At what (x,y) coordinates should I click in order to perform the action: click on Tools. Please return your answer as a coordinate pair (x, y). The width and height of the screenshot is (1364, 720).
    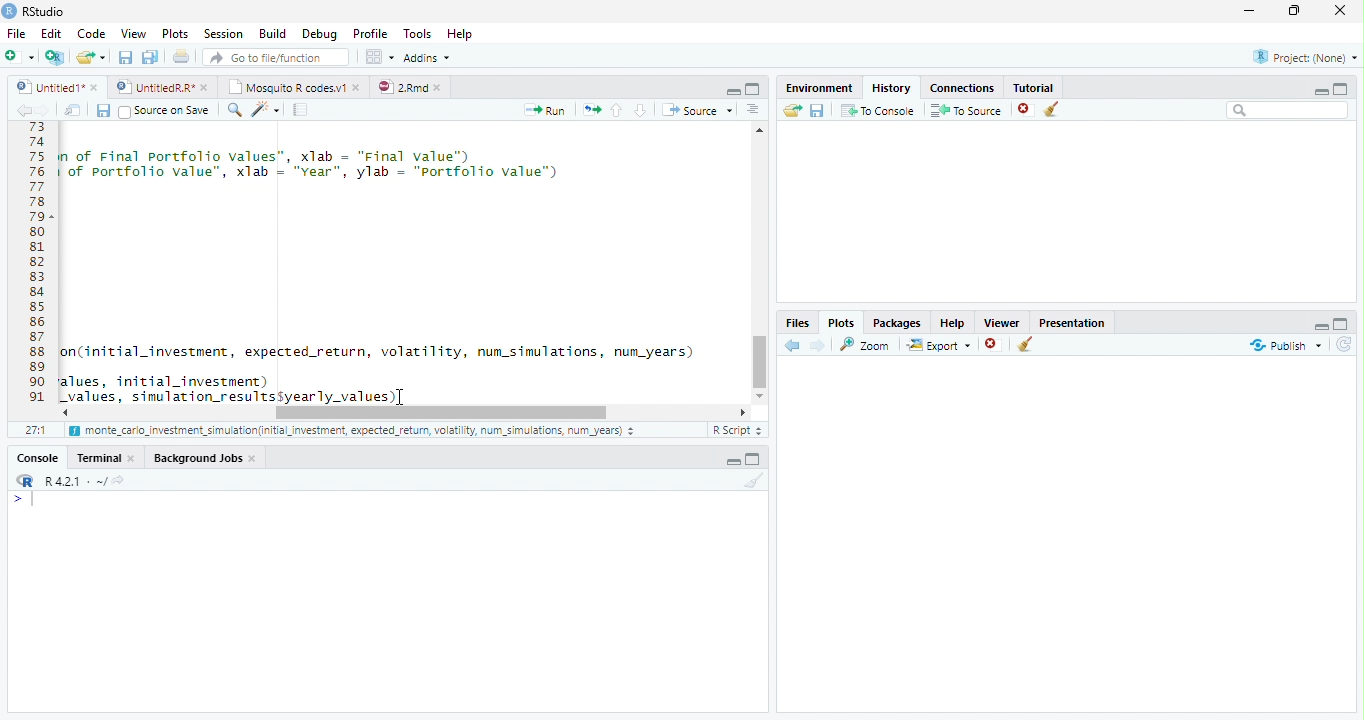
    Looking at the image, I should click on (416, 34).